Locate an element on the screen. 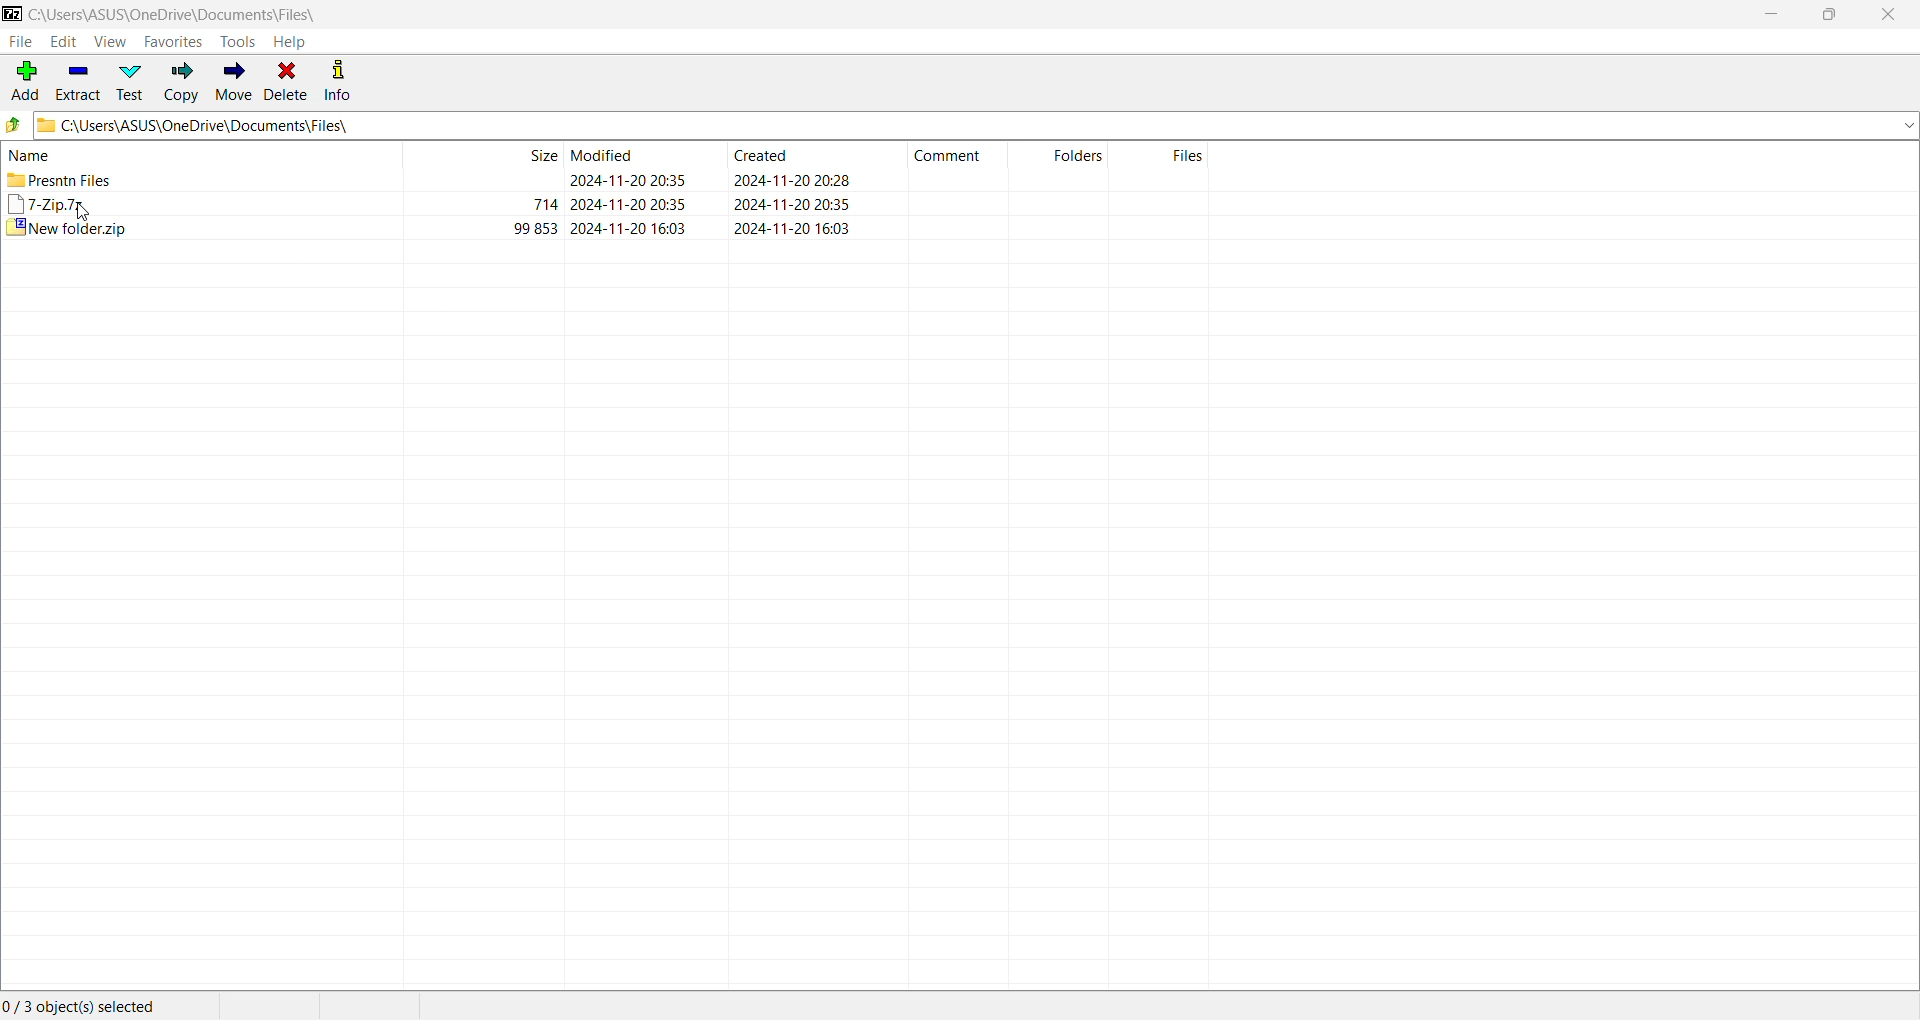 The width and height of the screenshot is (1920, 1020). Tools is located at coordinates (240, 40).